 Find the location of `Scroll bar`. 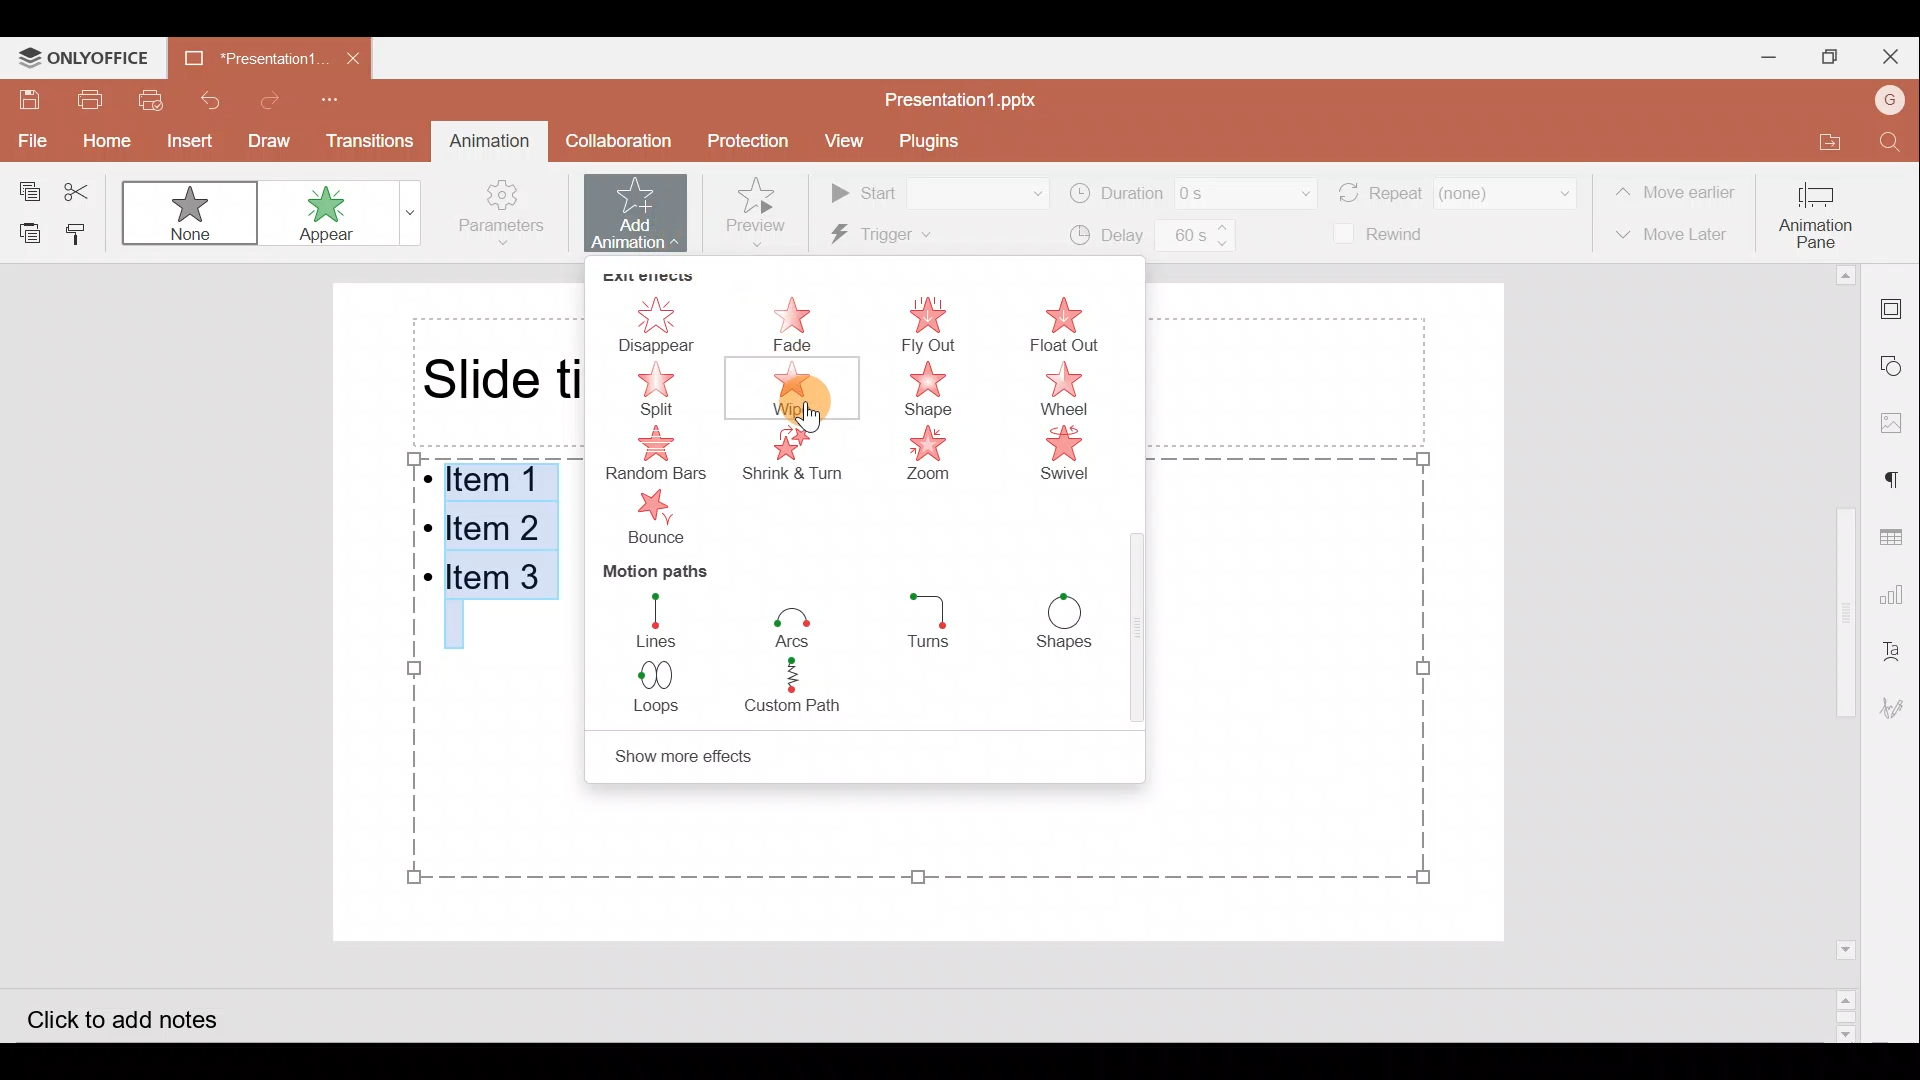

Scroll bar is located at coordinates (1138, 640).